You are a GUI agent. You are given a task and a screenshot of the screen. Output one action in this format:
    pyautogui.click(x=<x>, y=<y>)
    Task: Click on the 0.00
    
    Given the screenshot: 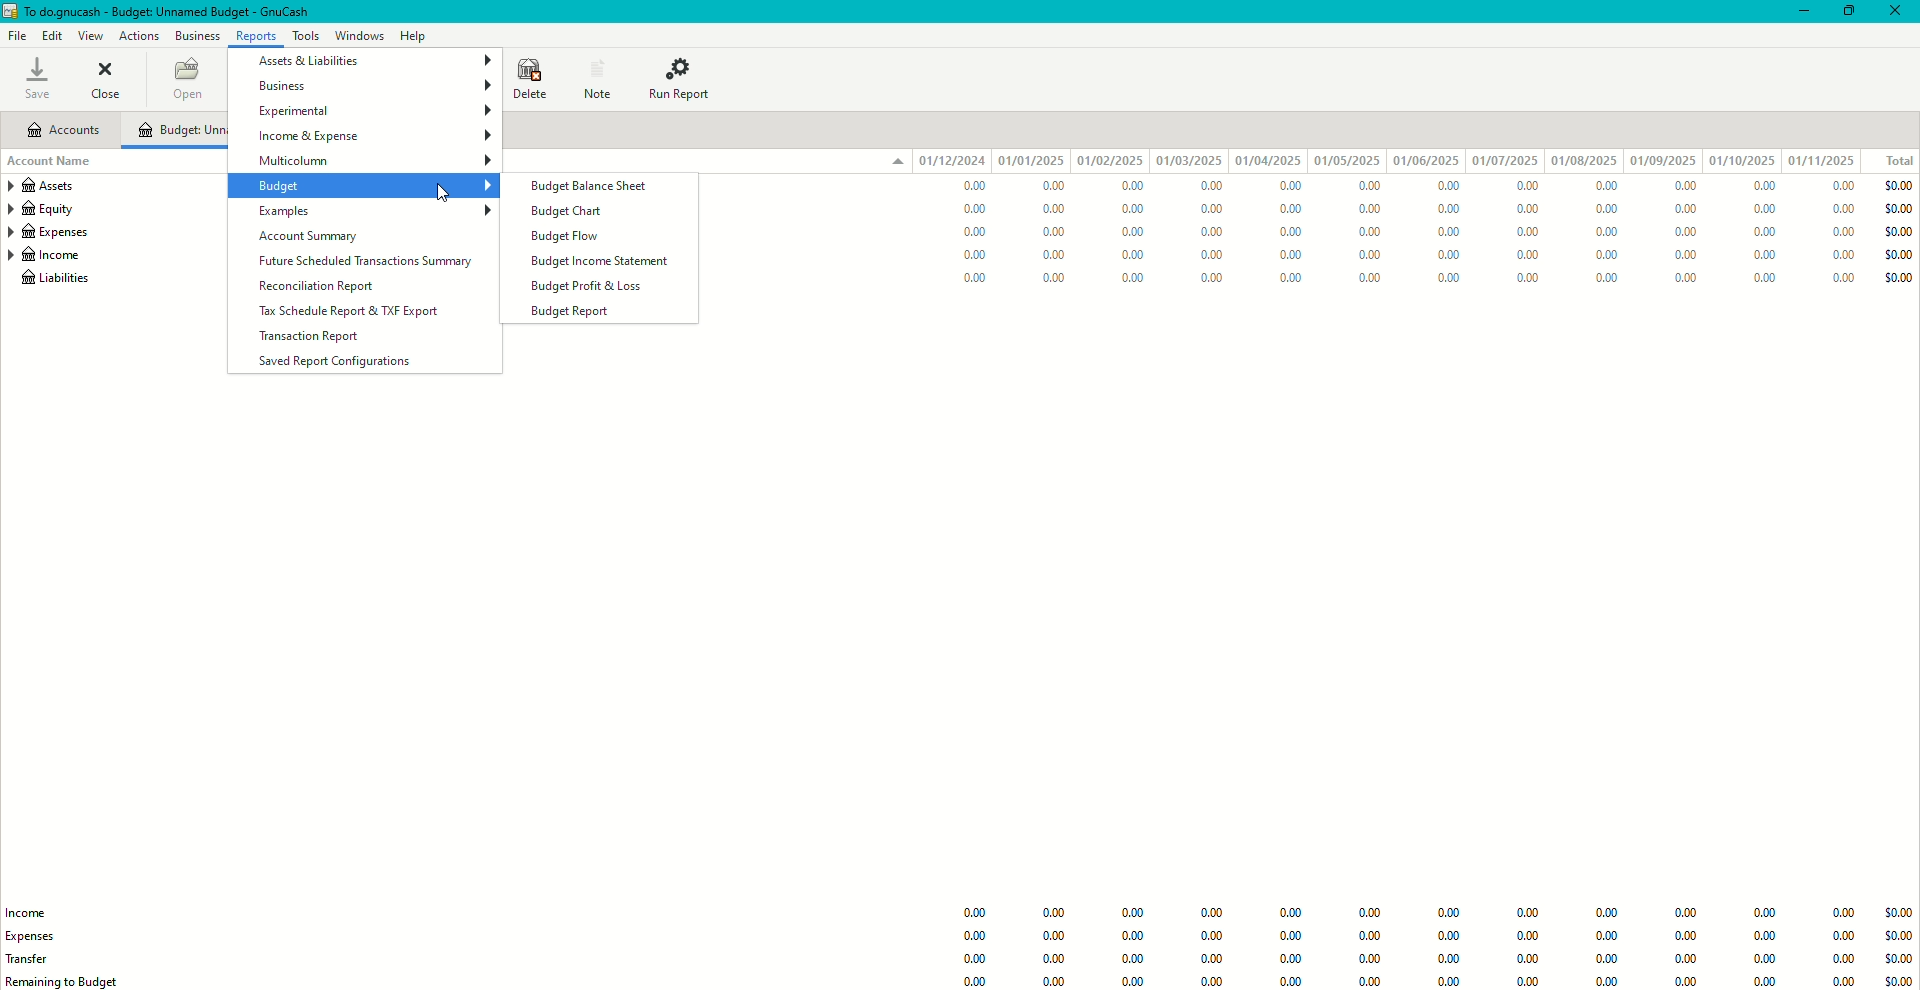 What is the action you would take?
    pyautogui.click(x=1210, y=255)
    